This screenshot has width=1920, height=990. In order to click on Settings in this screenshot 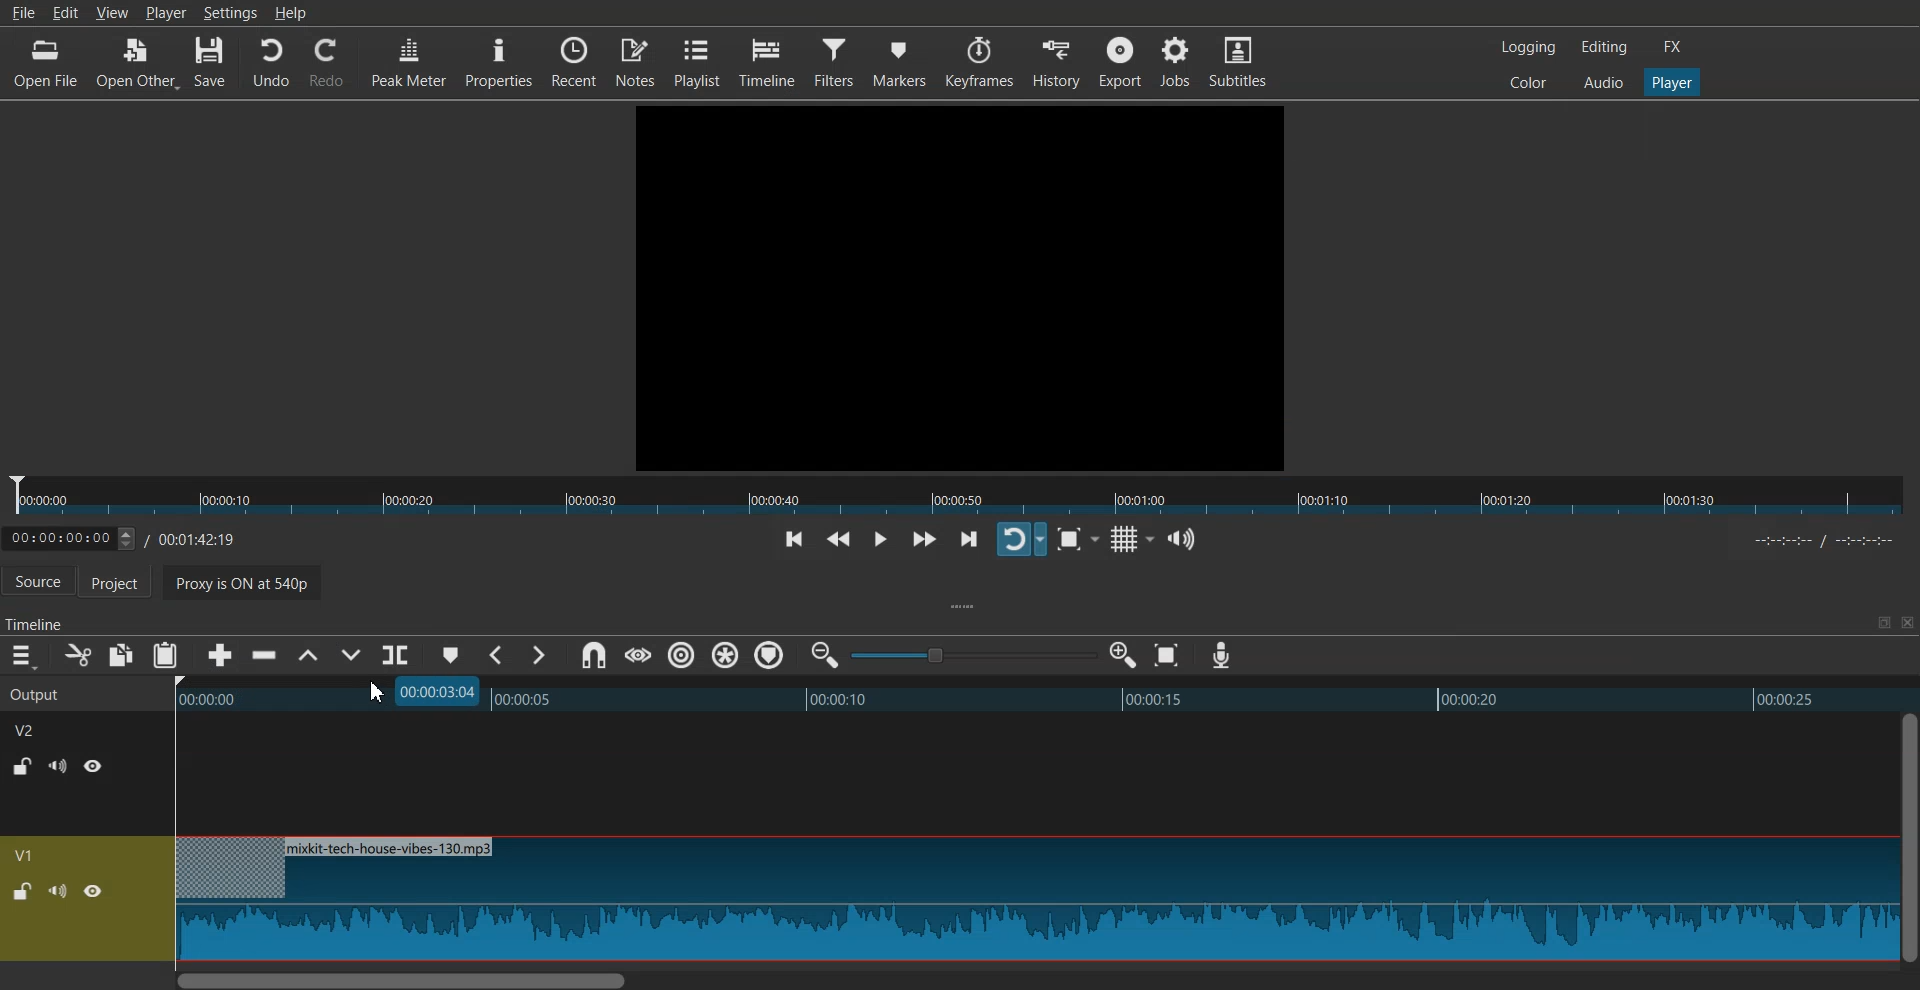, I will do `click(230, 12)`.